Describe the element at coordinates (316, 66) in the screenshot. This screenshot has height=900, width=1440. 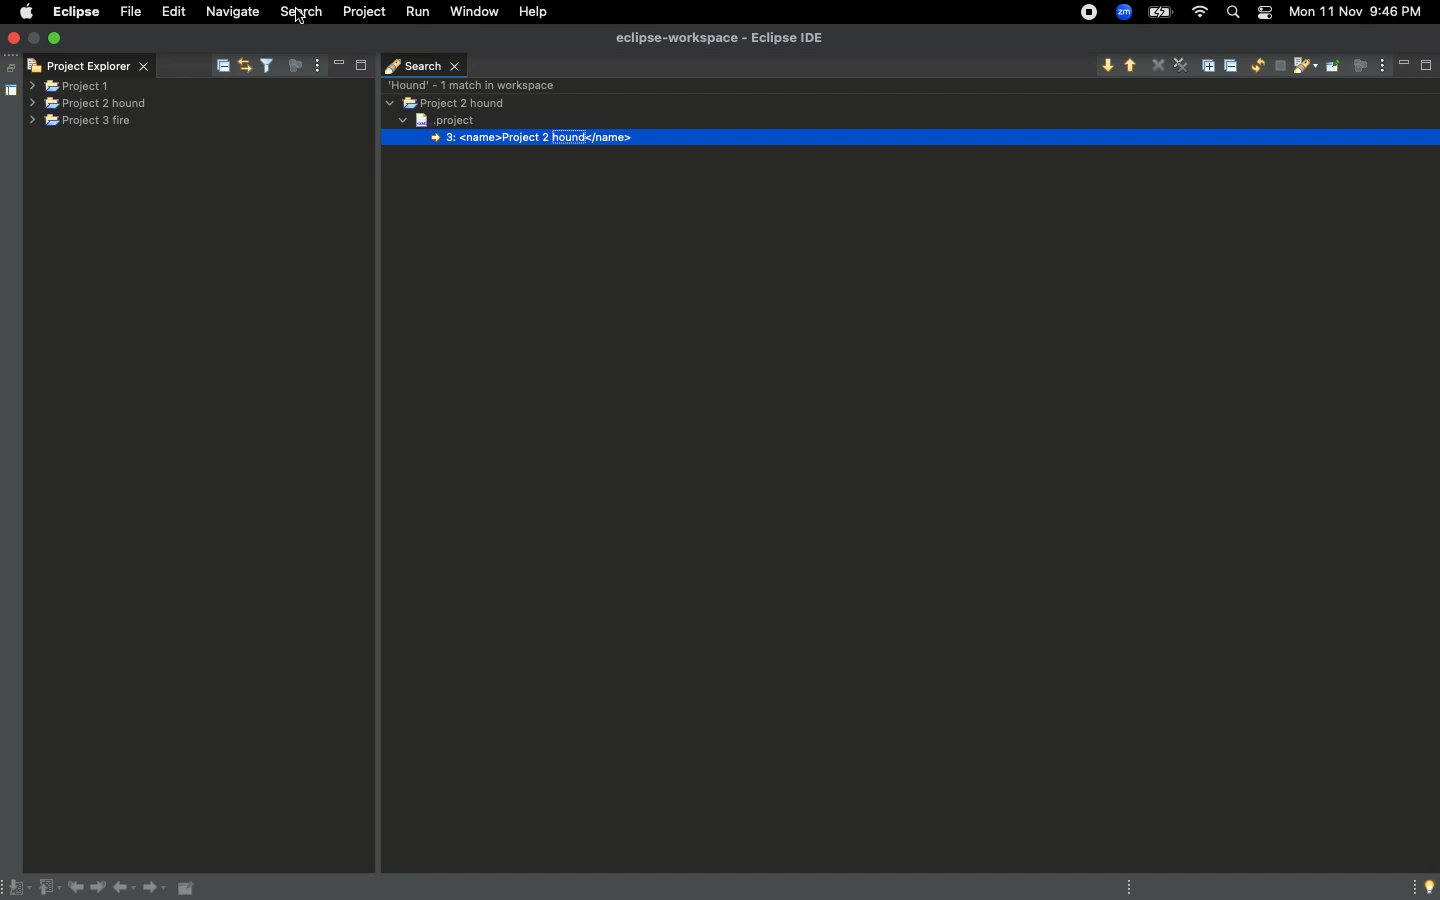
I see `view menu` at that location.